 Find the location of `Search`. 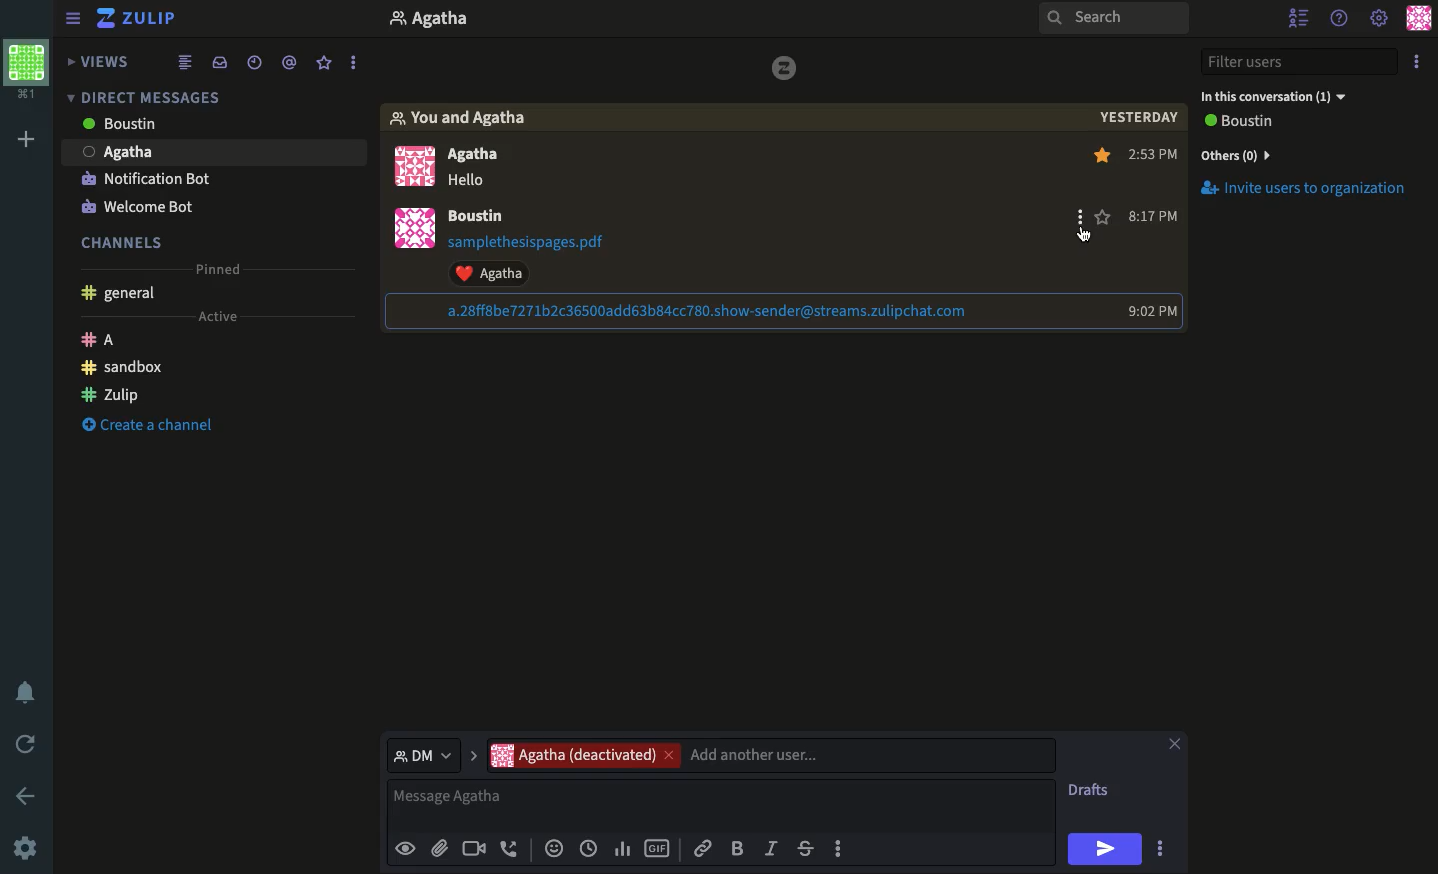

Search is located at coordinates (1114, 19).